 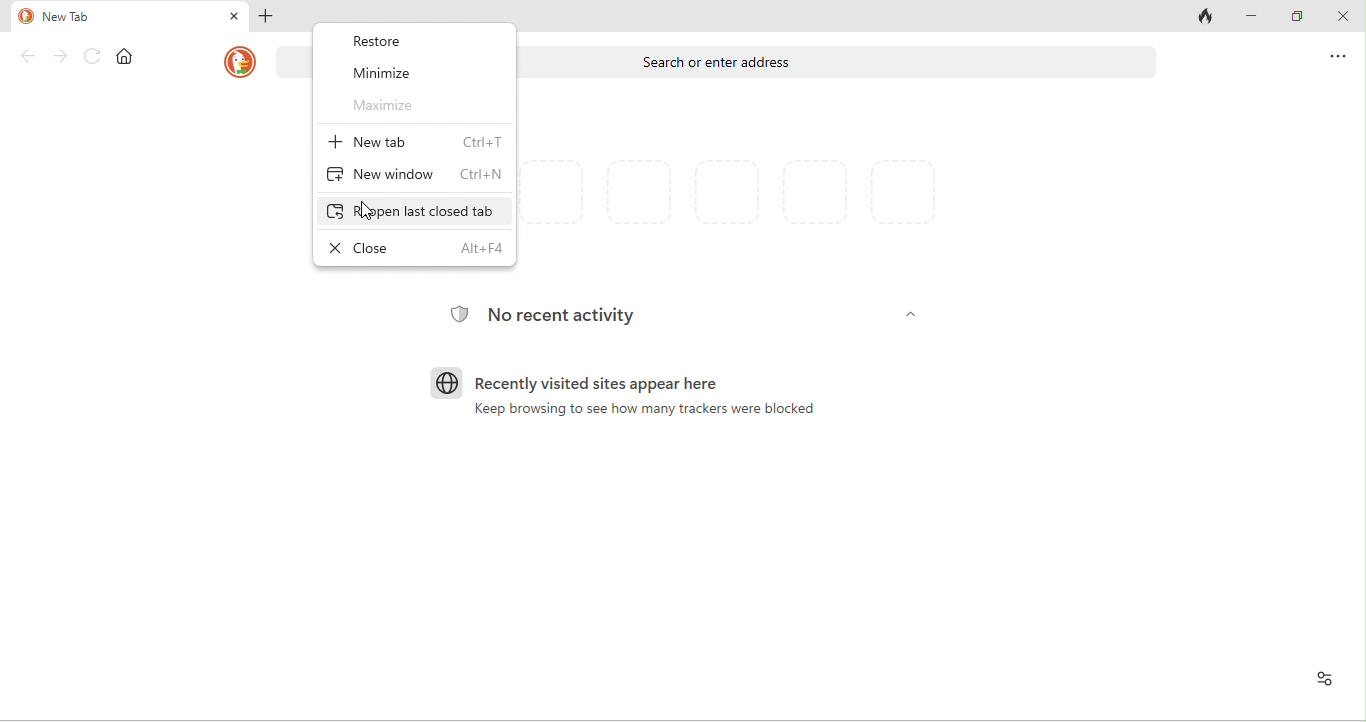 I want to click on back, so click(x=28, y=57).